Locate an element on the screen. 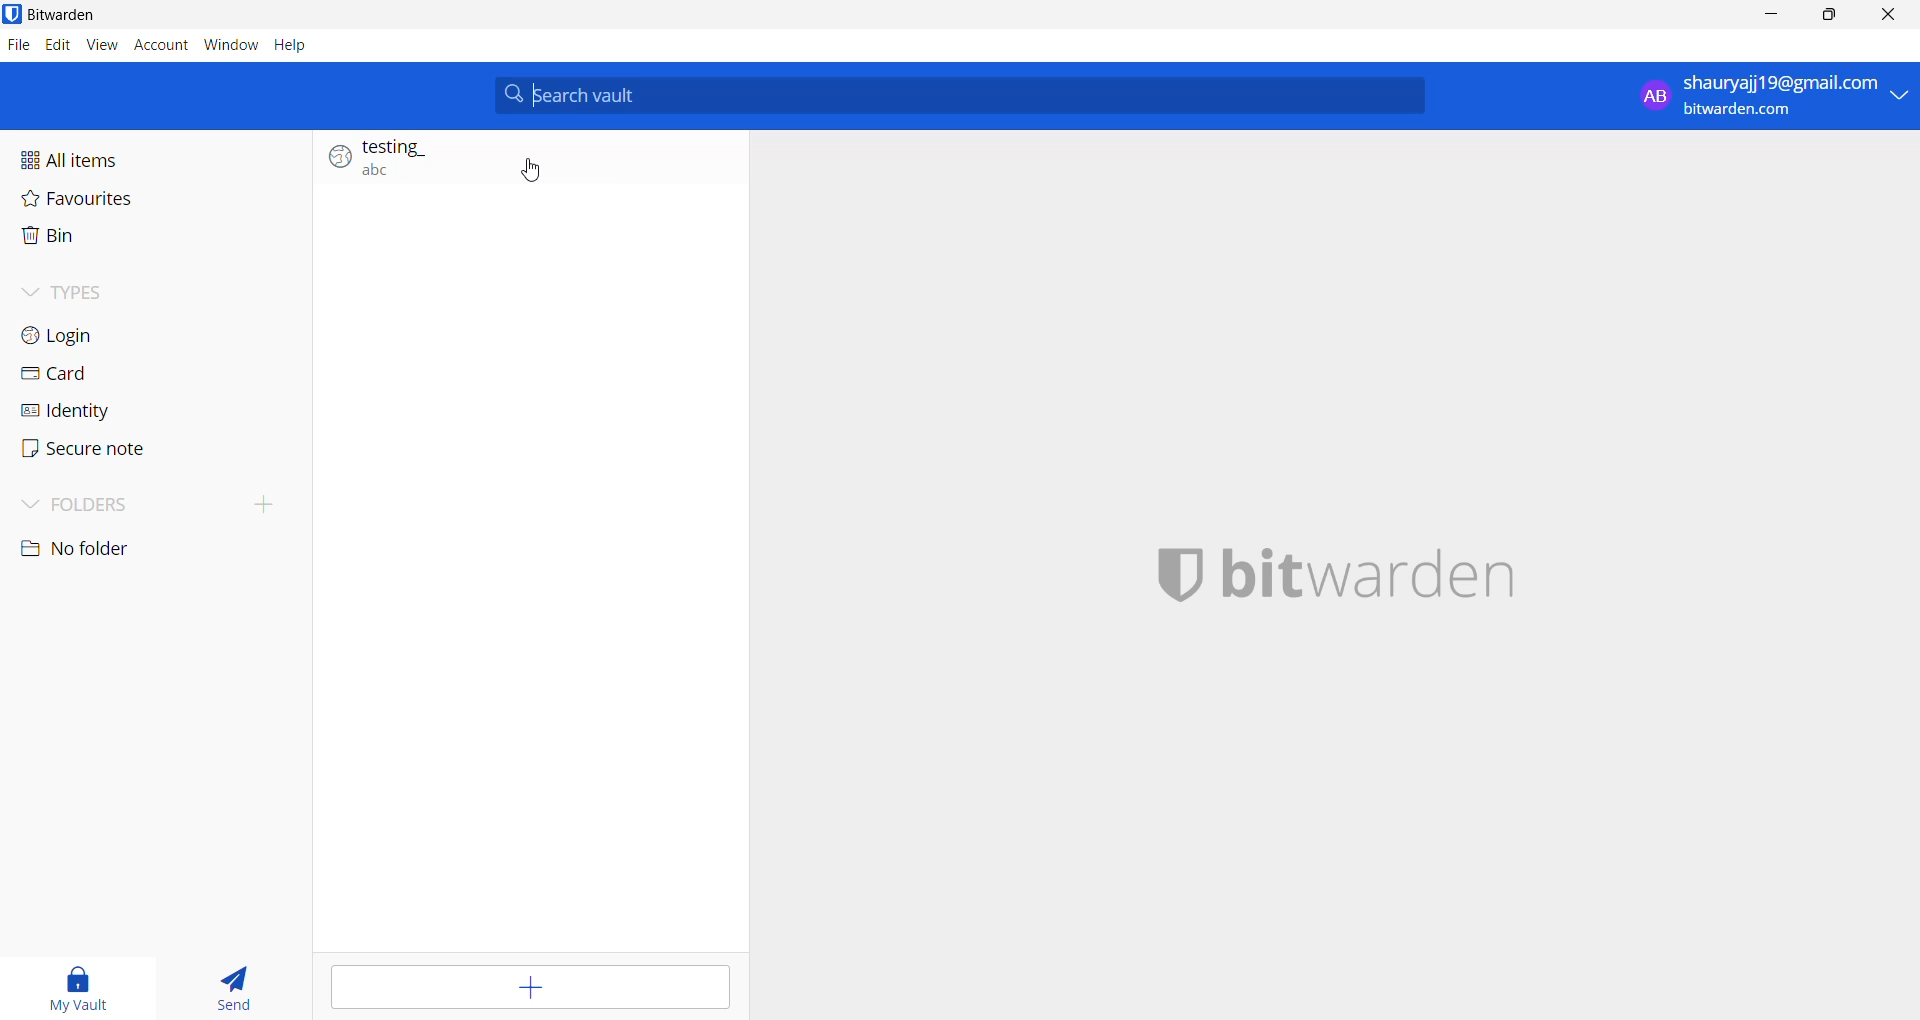 This screenshot has height=1020, width=1920. My vault is located at coordinates (87, 983).